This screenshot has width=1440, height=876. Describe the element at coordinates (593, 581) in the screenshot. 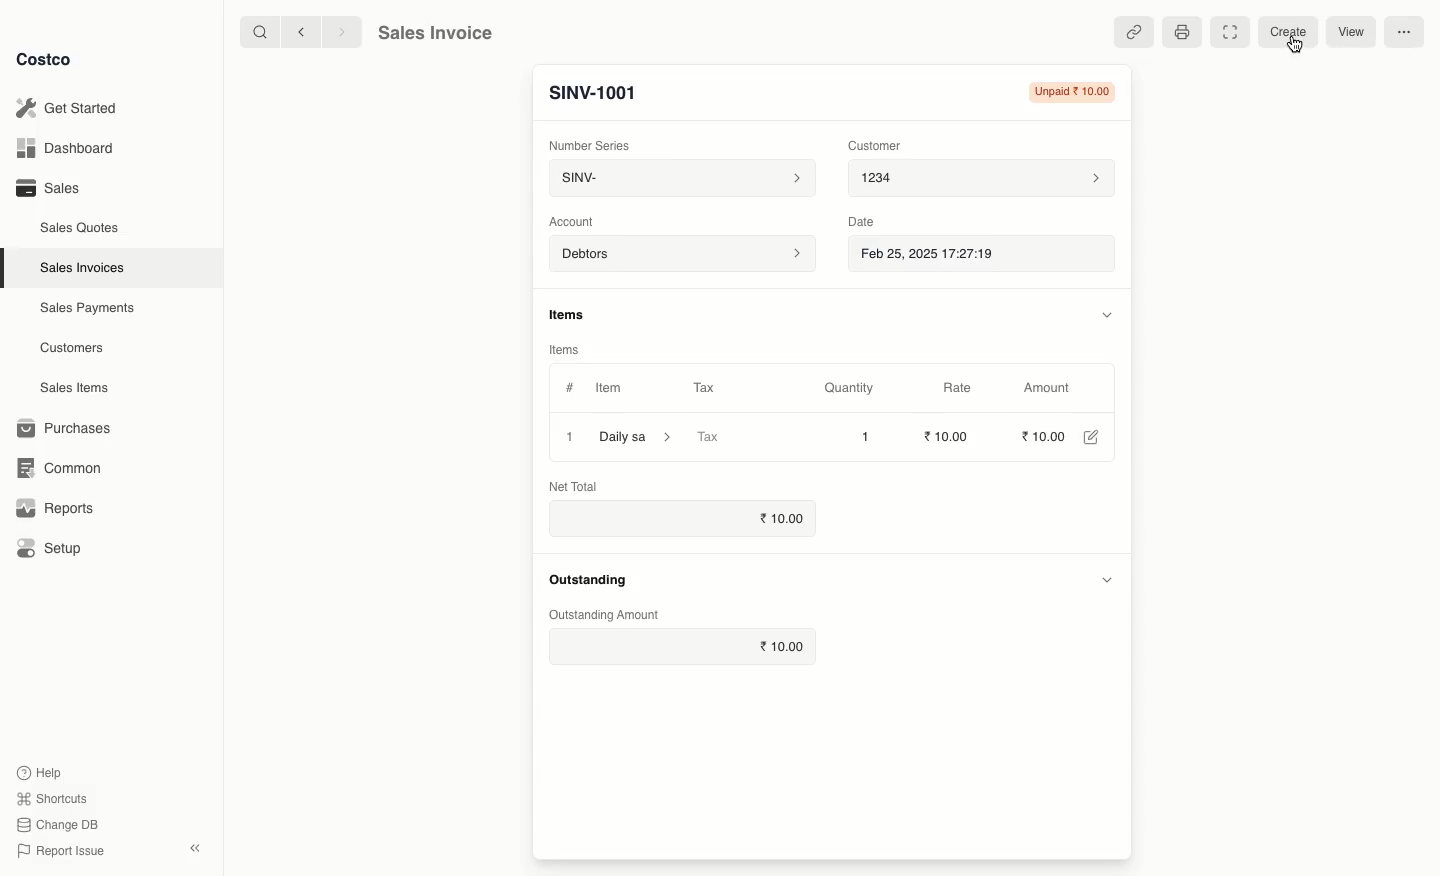

I see `Outstanding` at that location.